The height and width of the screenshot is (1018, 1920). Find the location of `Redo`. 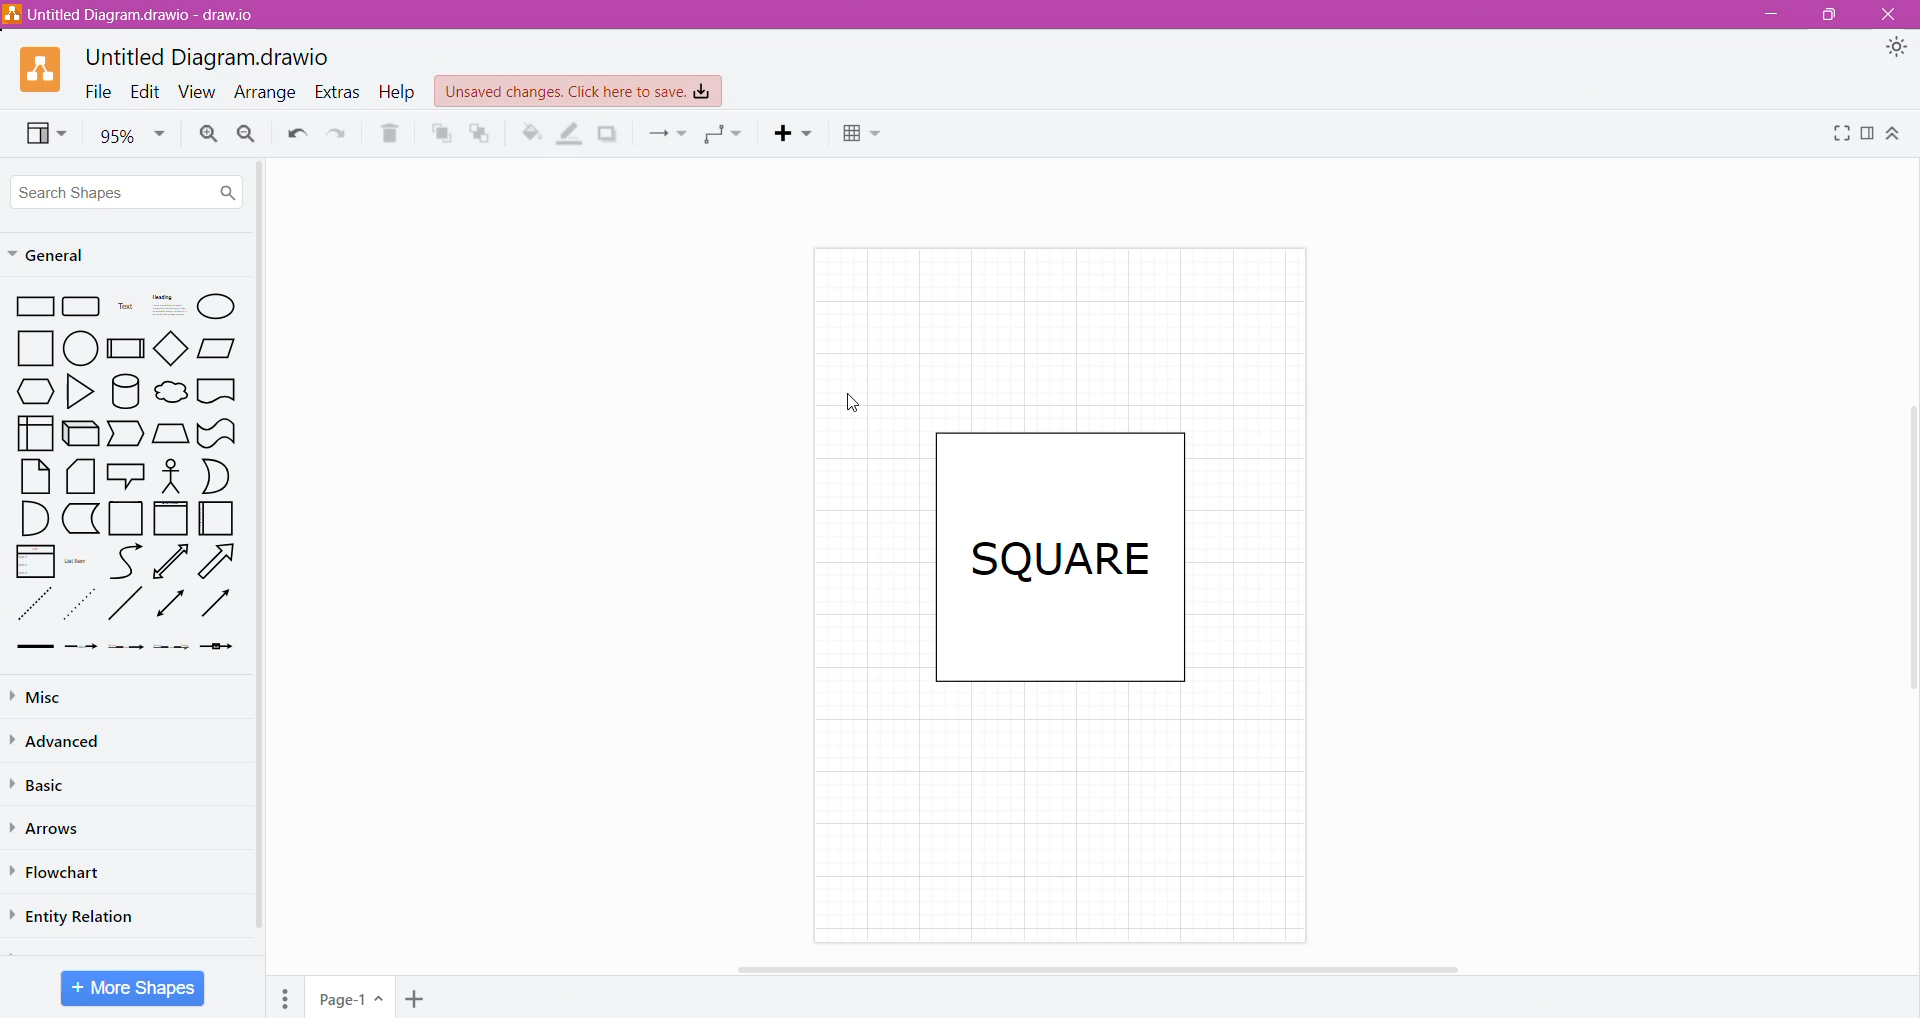

Redo is located at coordinates (338, 135).